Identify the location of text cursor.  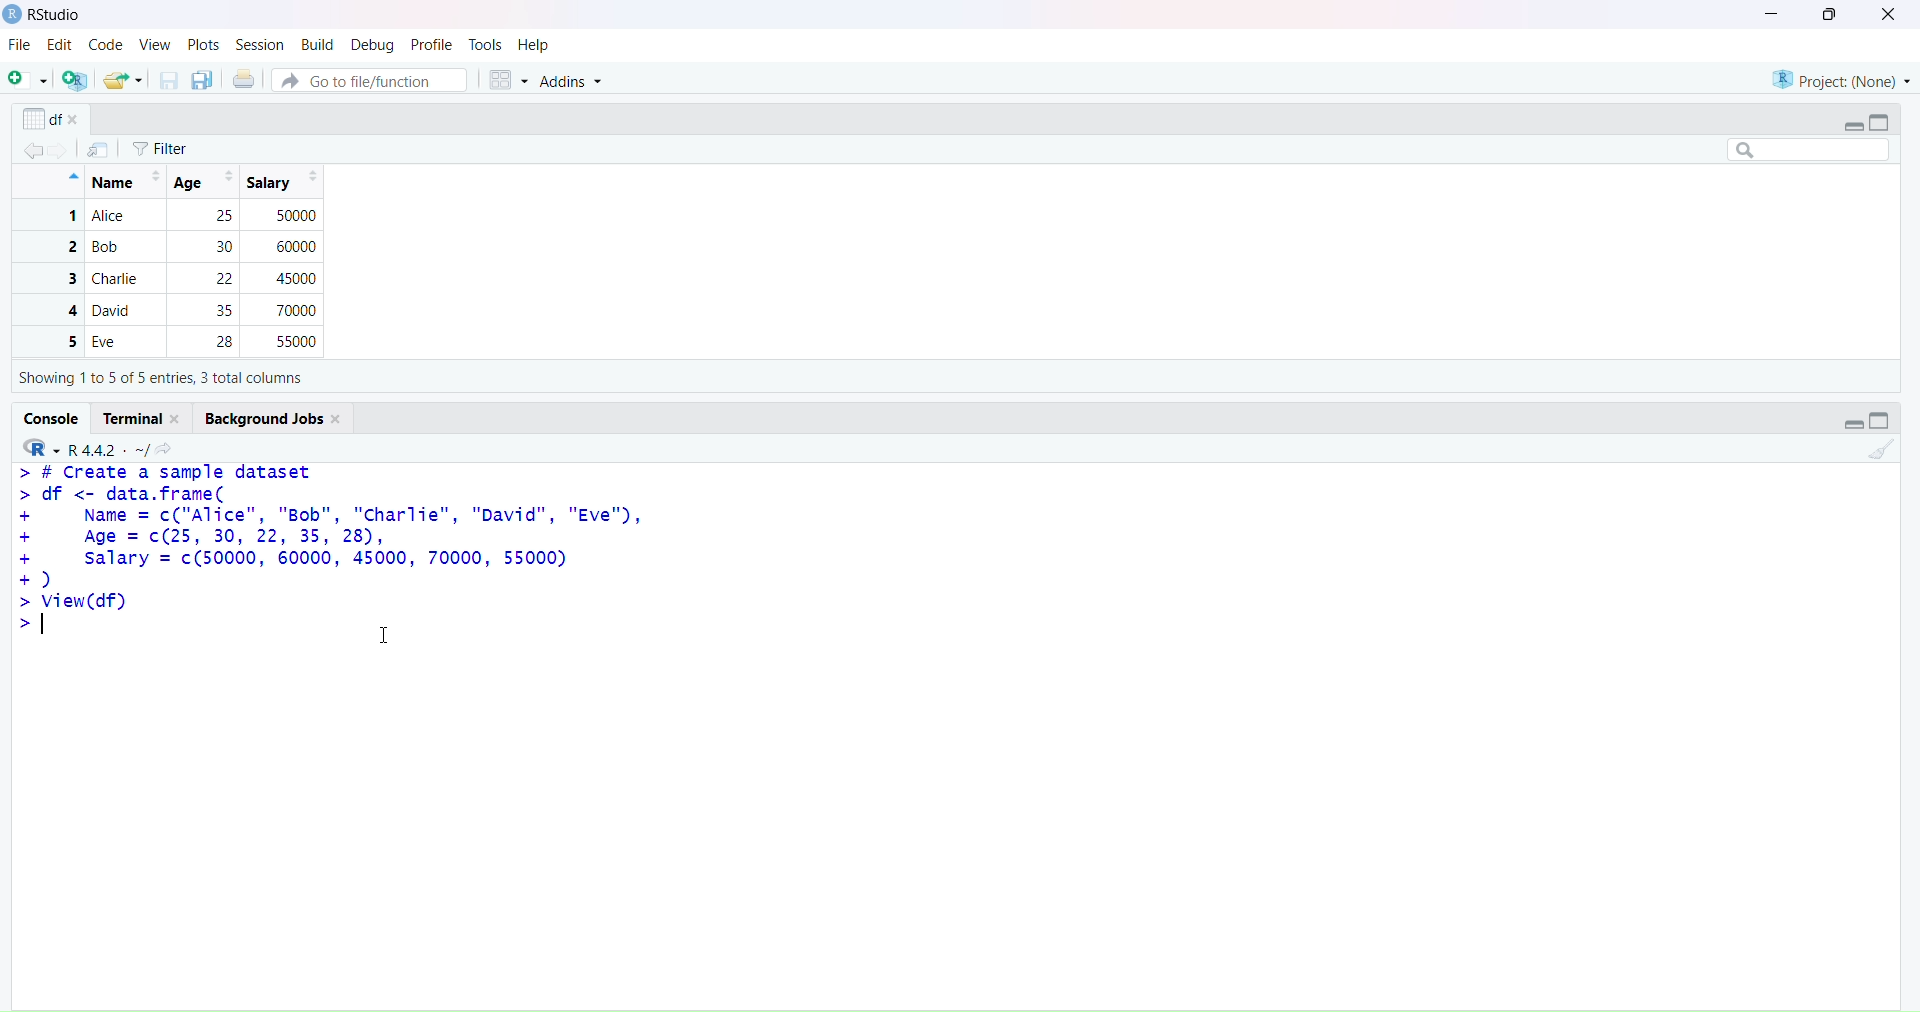
(49, 623).